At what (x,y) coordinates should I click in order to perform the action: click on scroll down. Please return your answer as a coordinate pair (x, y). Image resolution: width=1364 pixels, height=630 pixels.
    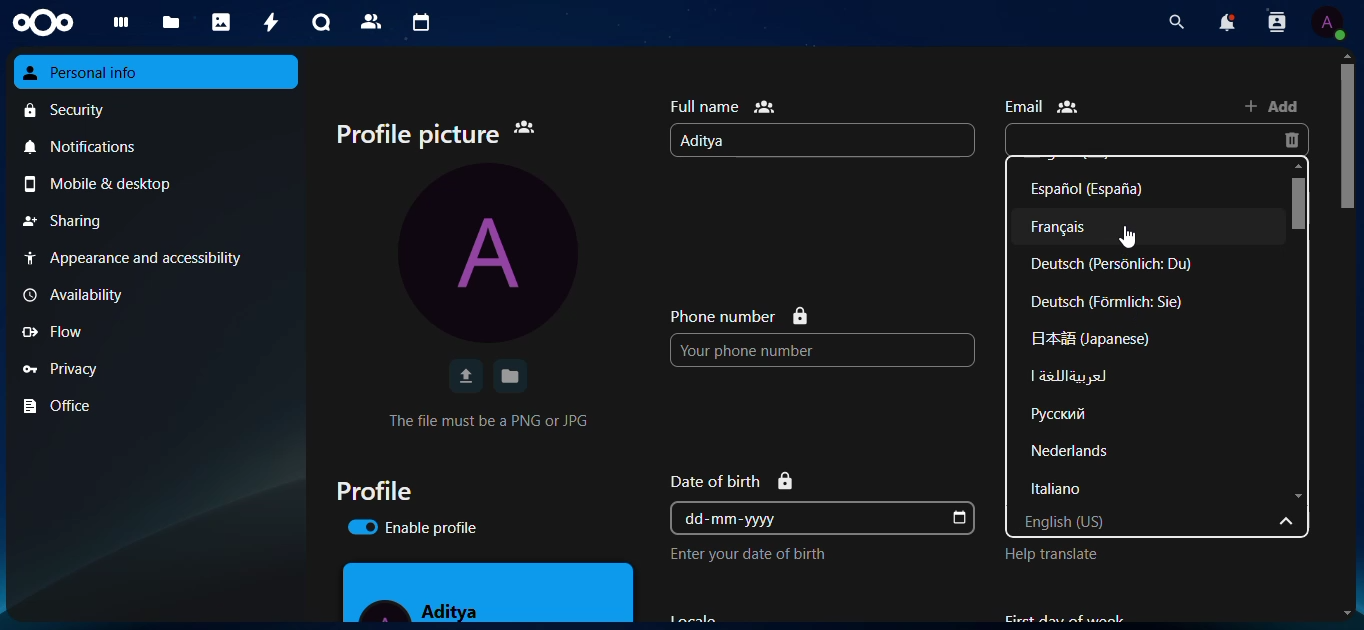
    Looking at the image, I should click on (1299, 497).